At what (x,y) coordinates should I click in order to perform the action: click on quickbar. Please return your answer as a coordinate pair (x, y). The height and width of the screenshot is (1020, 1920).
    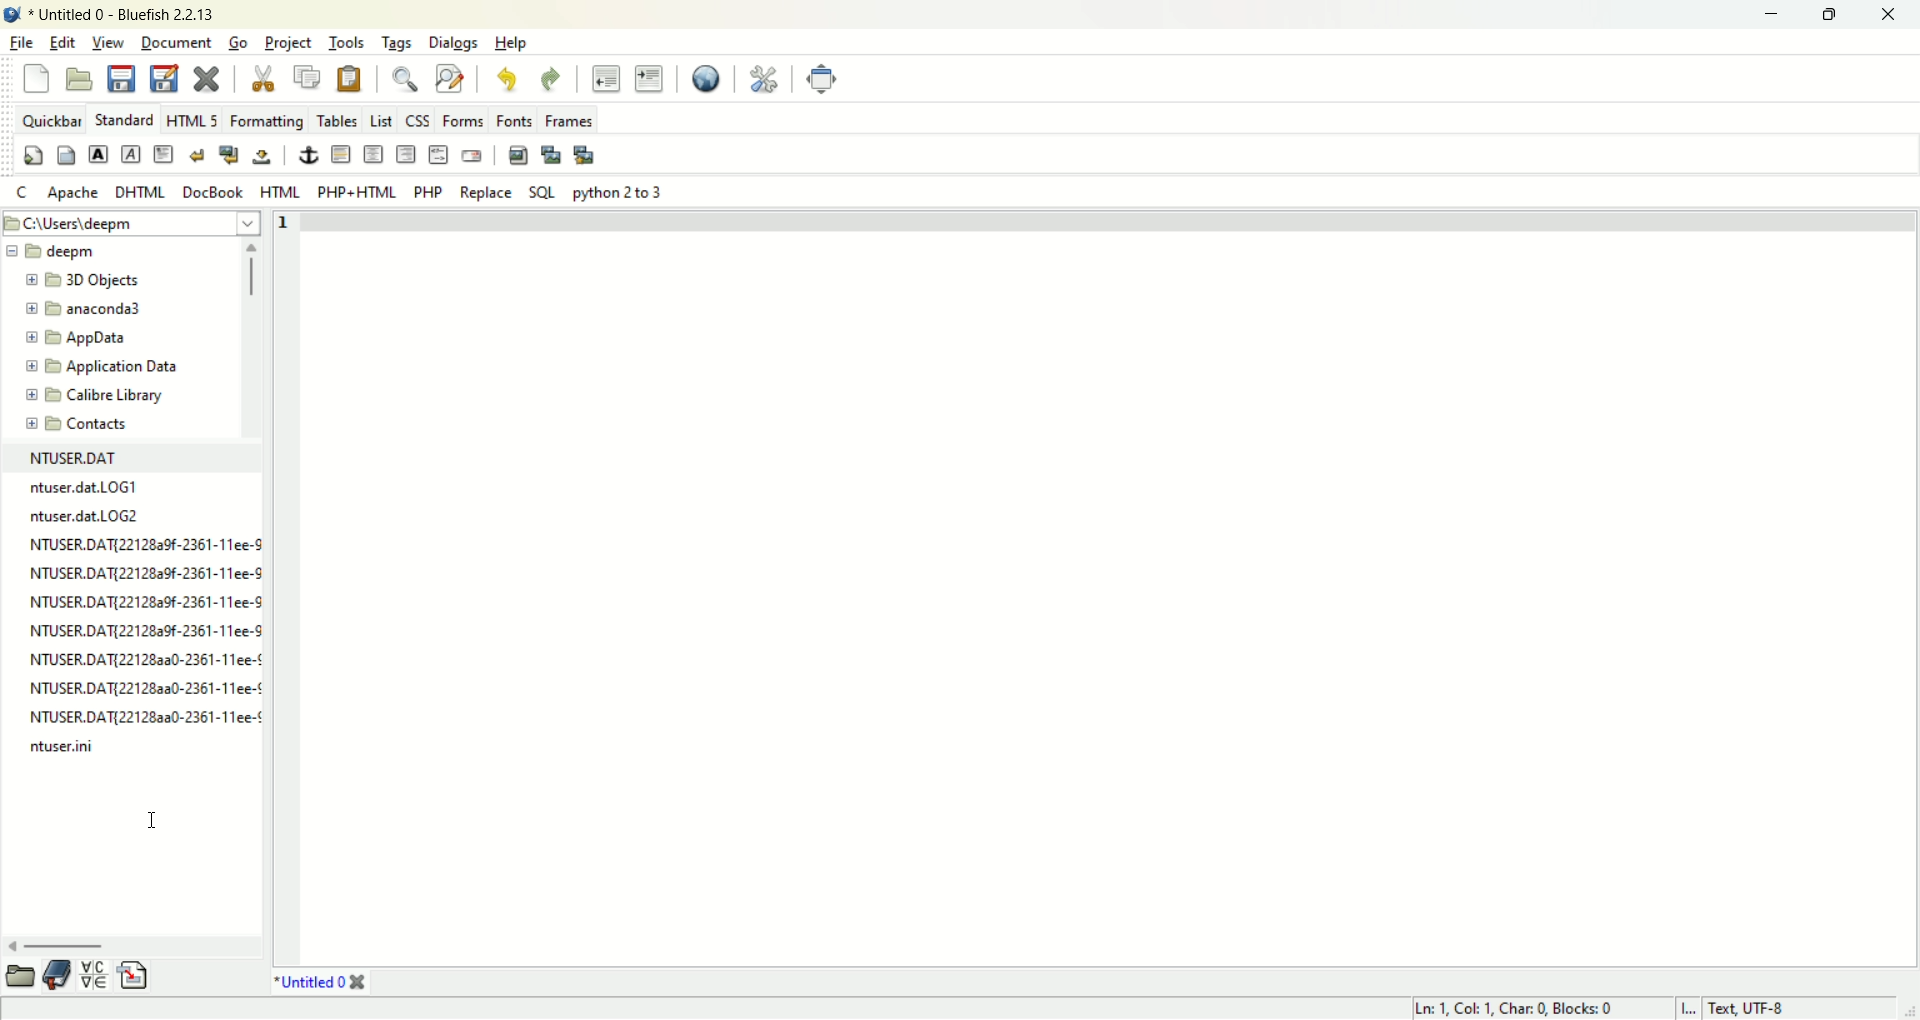
    Looking at the image, I should click on (50, 119).